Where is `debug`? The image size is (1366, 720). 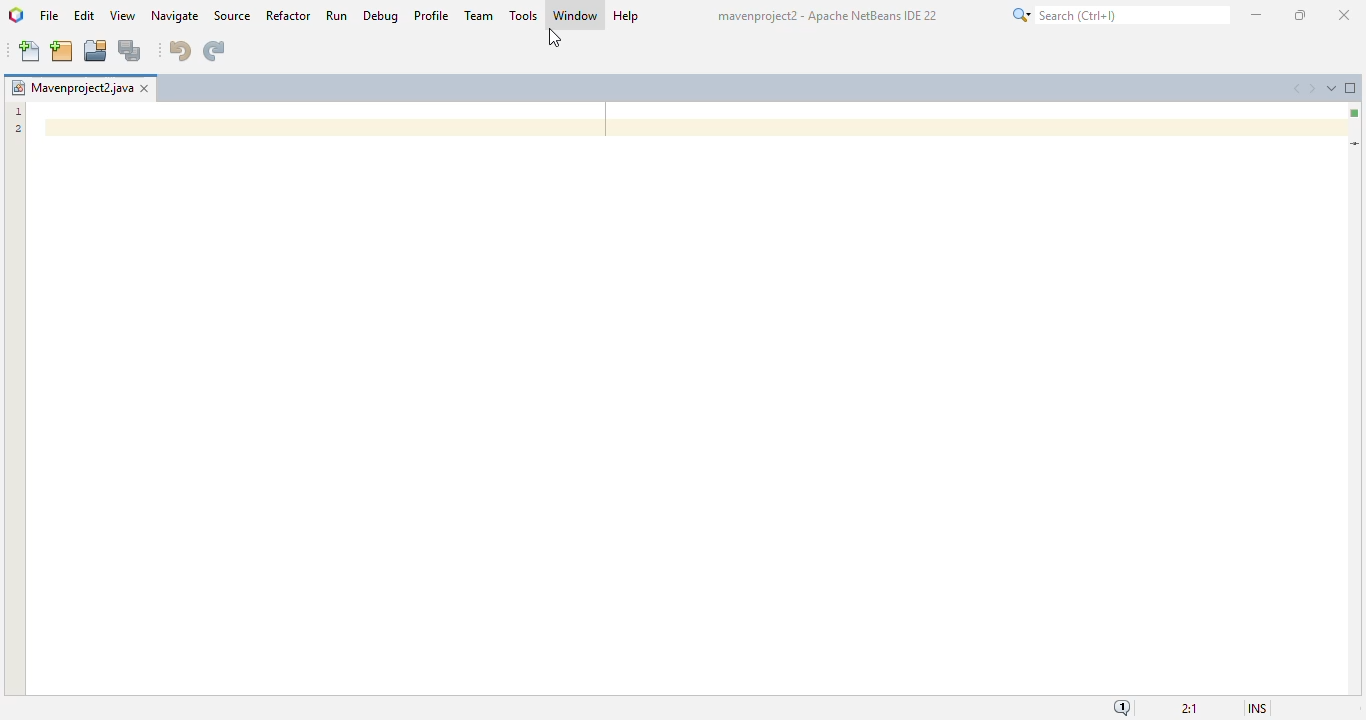
debug is located at coordinates (382, 15).